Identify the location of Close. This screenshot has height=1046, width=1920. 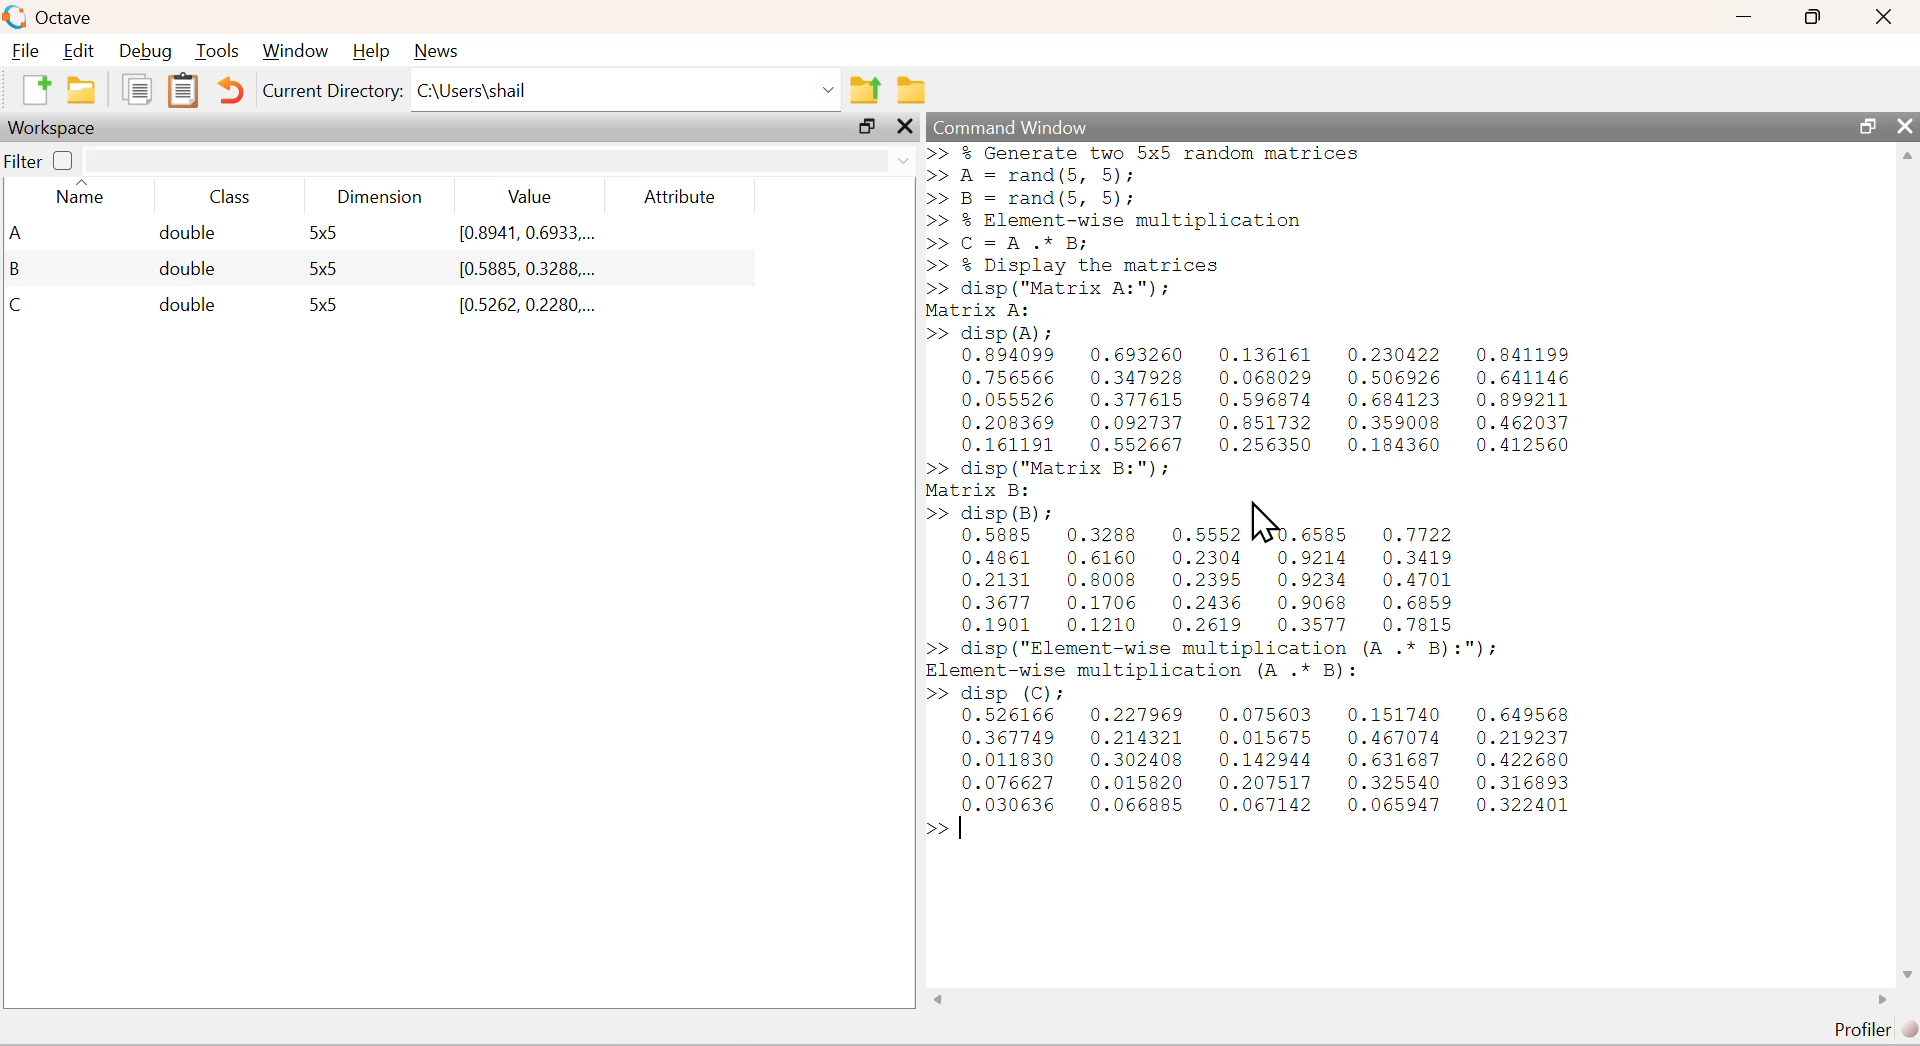
(905, 131).